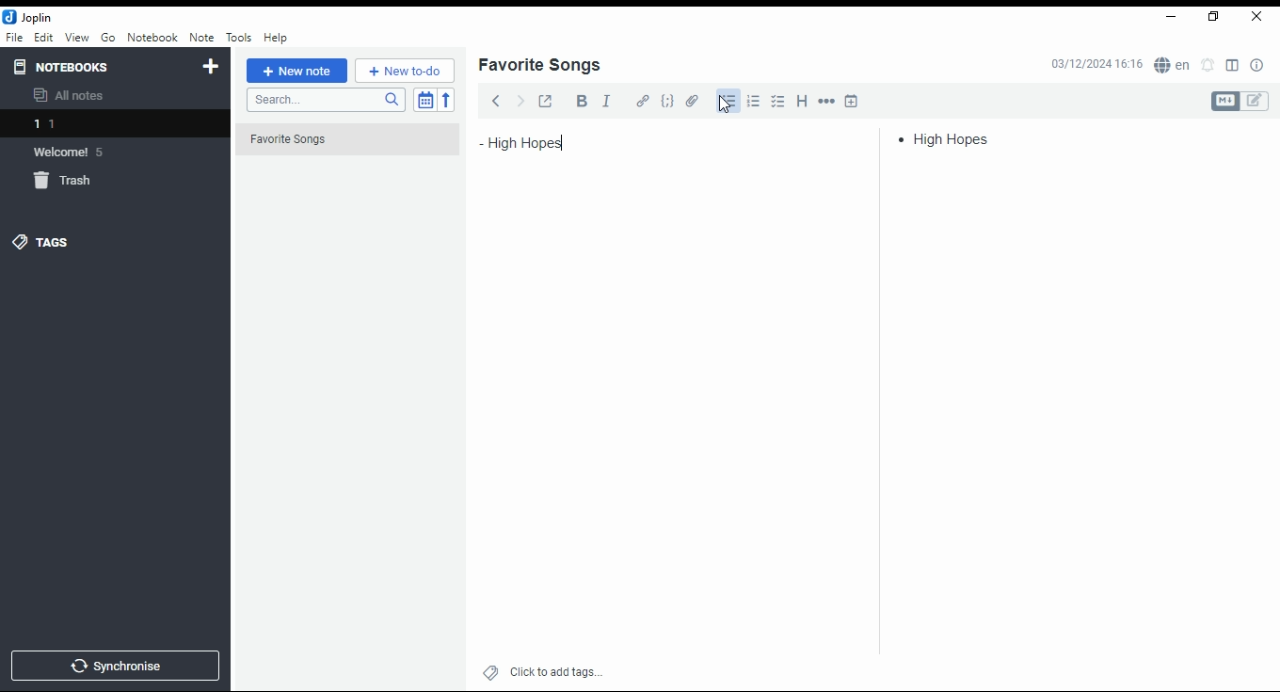 This screenshot has height=692, width=1280. I want to click on 03/12/2024 16:16, so click(1096, 64).